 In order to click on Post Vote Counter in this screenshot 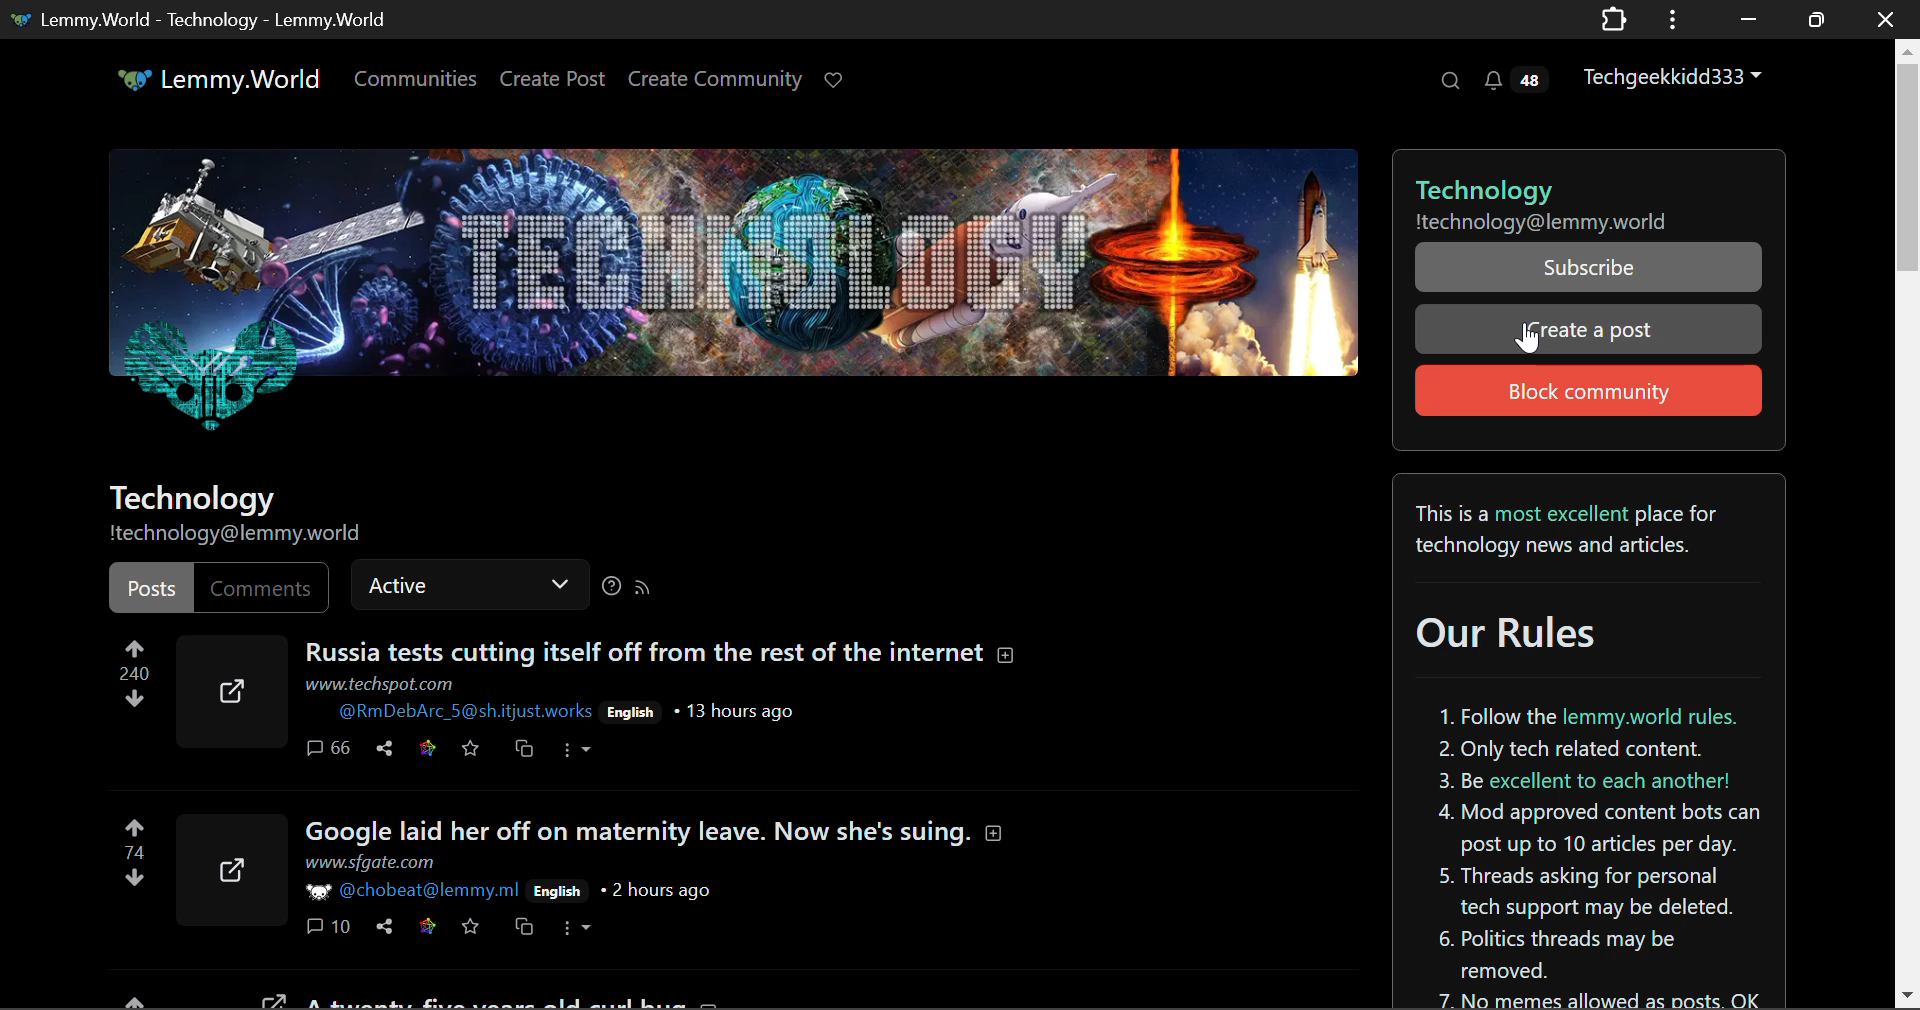, I will do `click(131, 846)`.